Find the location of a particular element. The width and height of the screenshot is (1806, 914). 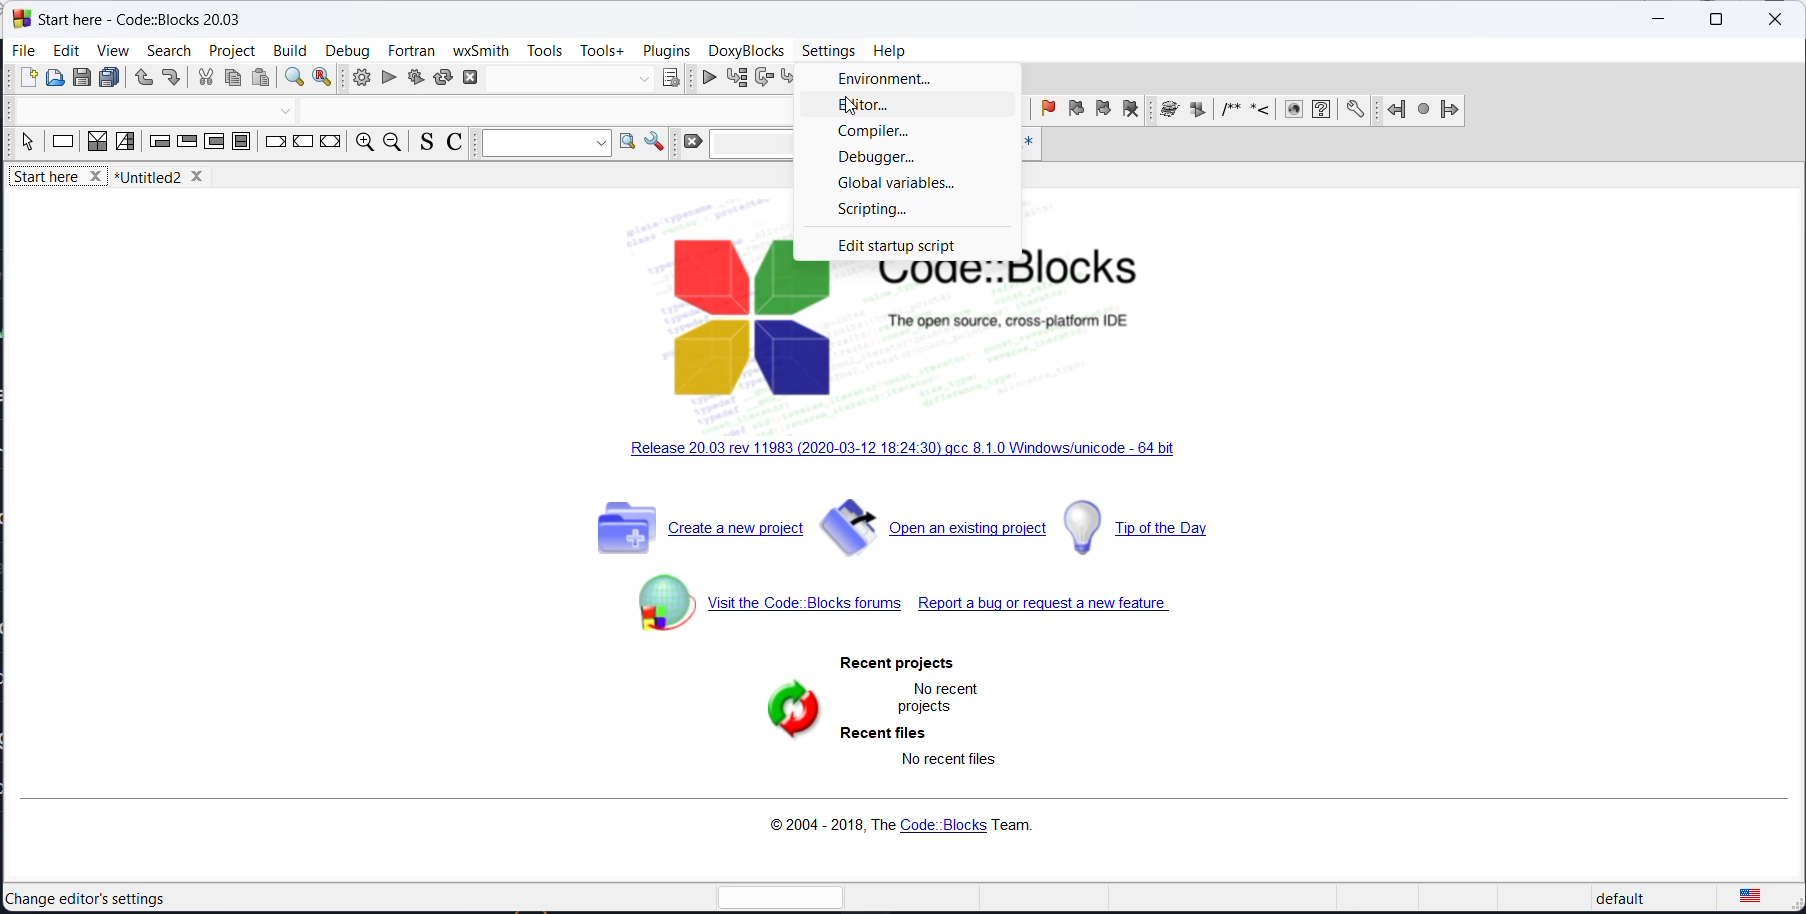

select is located at coordinates (27, 146).